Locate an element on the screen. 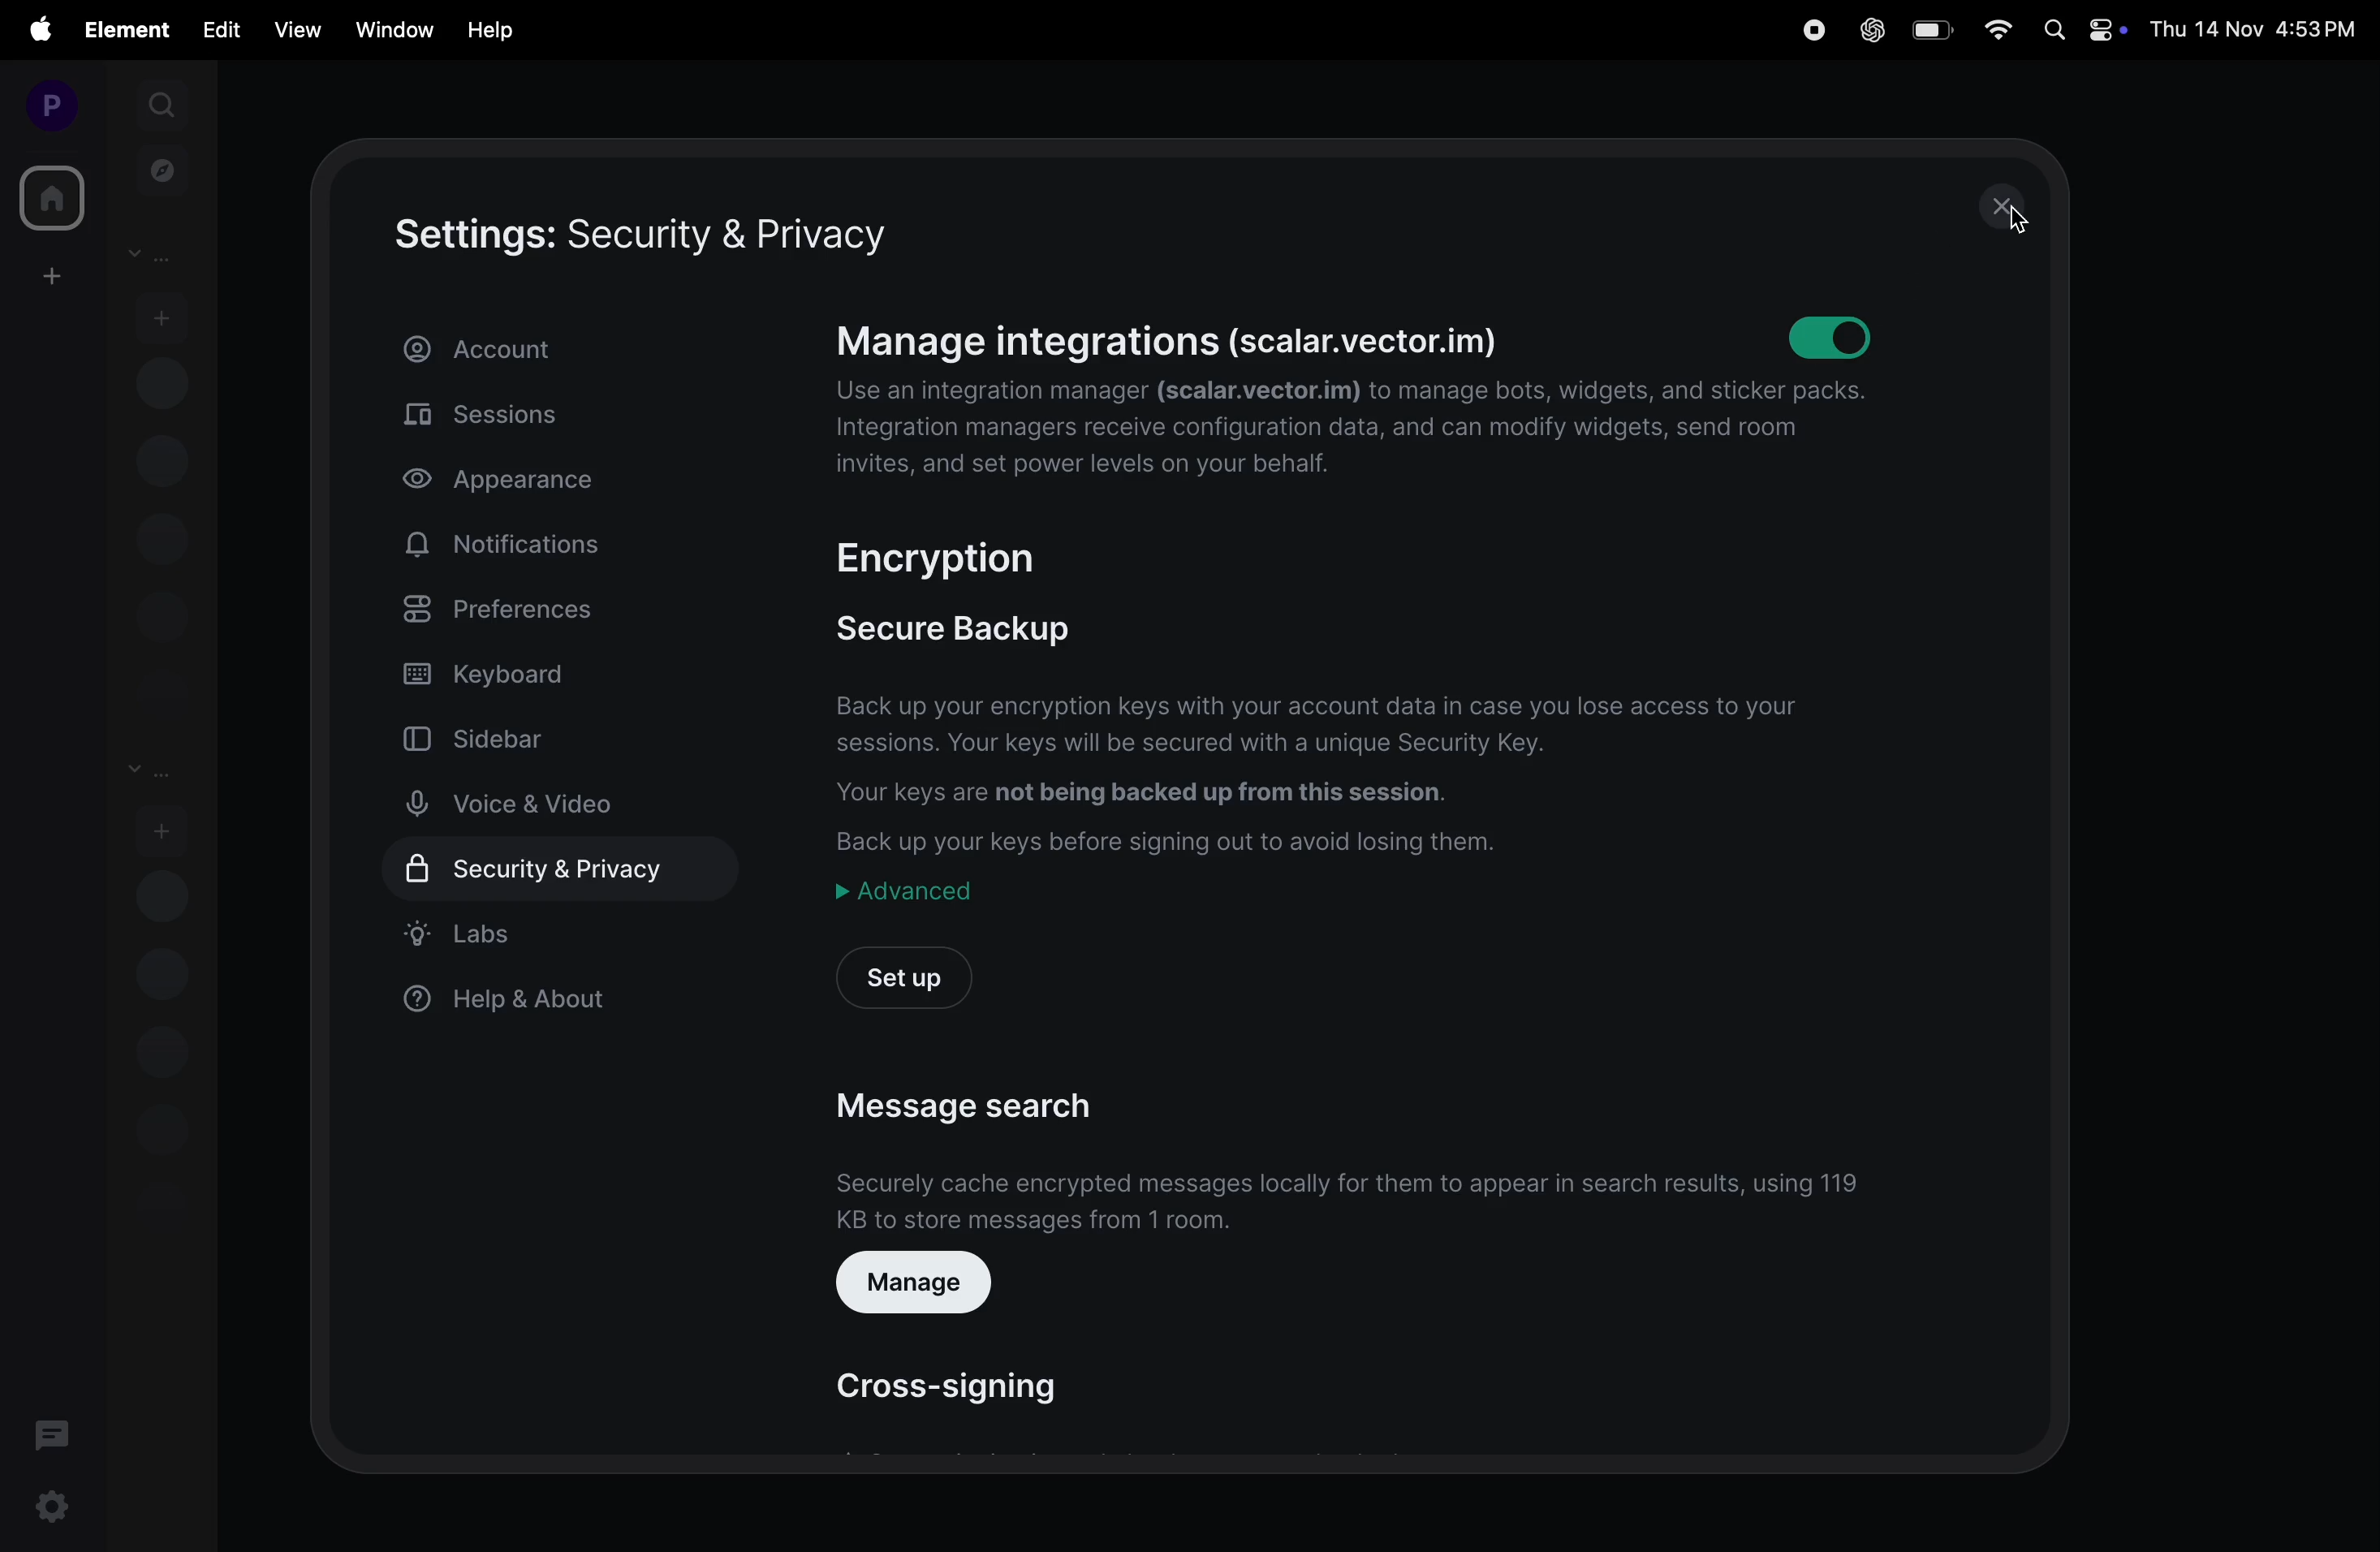  Thu 14 Nov 4:53PM is located at coordinates (2251, 27).